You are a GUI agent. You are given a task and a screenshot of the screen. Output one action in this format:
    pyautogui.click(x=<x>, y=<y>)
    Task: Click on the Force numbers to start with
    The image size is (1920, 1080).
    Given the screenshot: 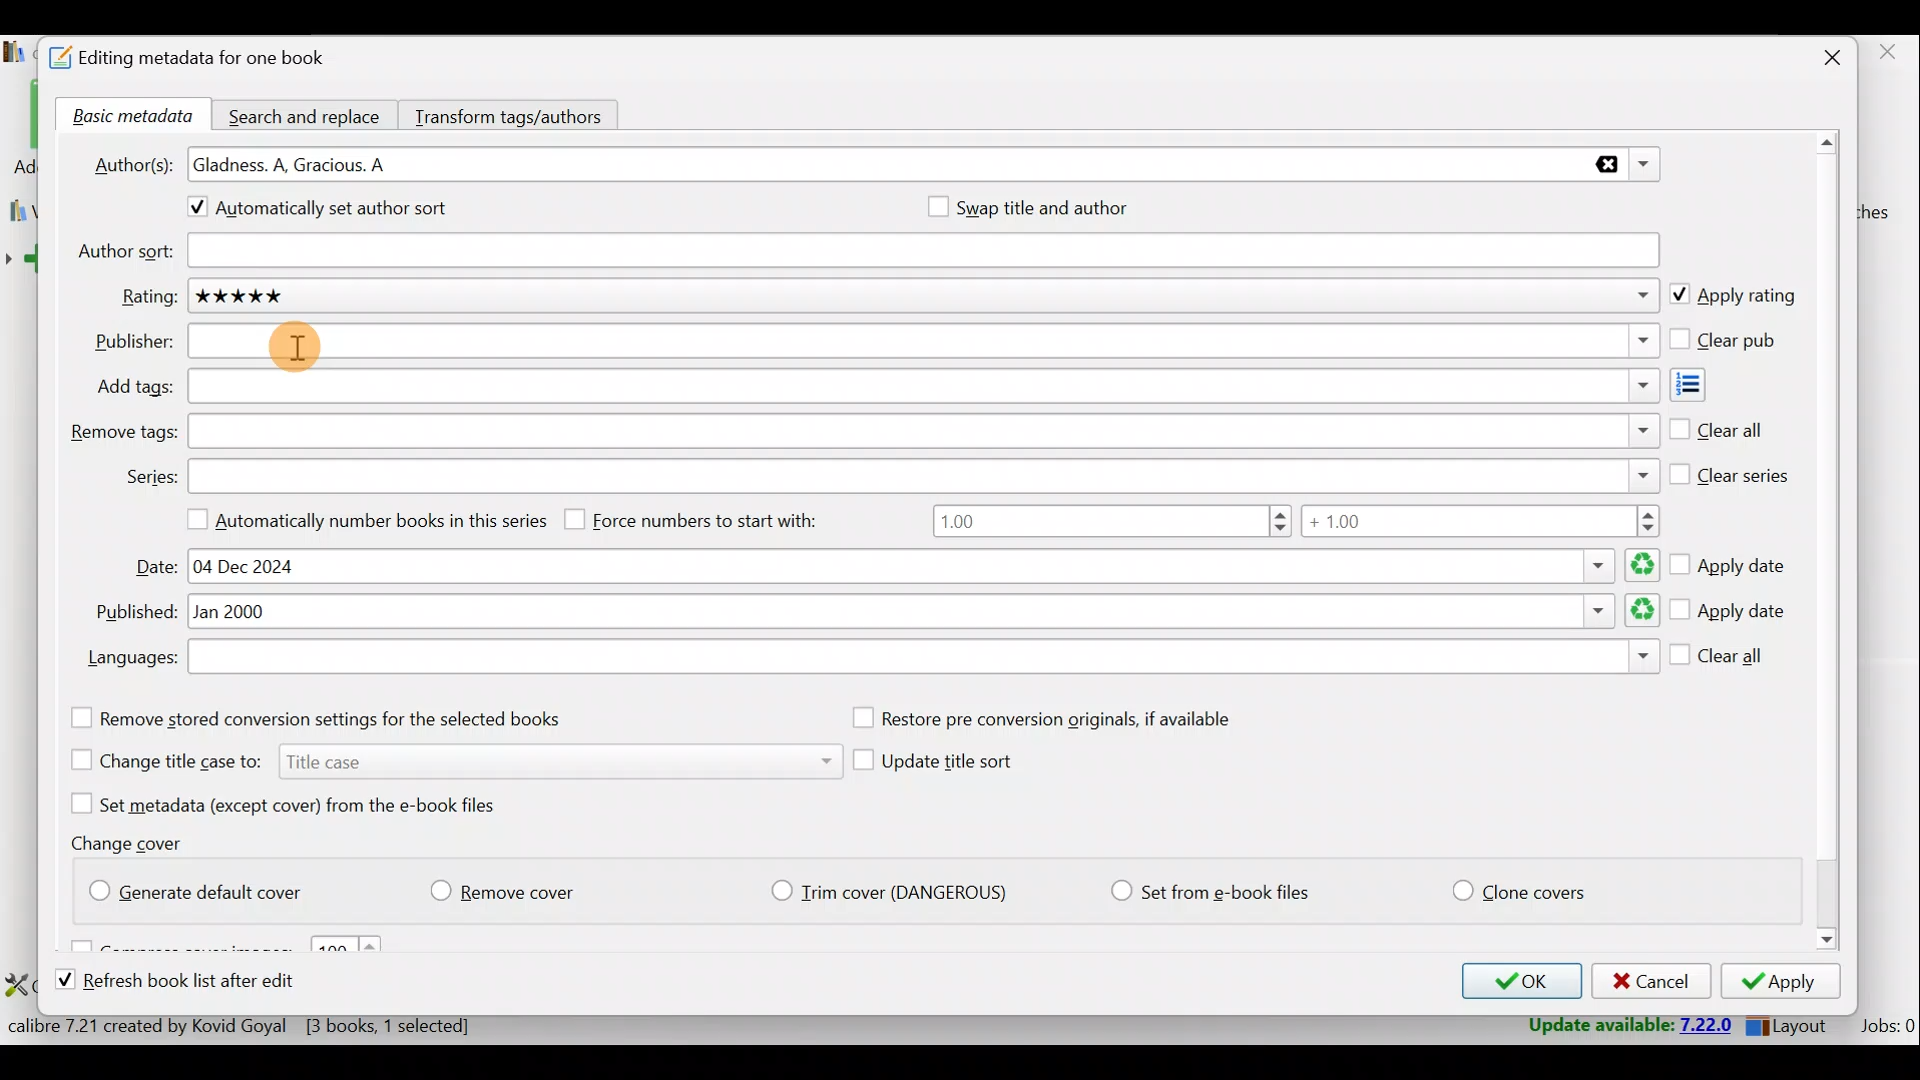 What is the action you would take?
    pyautogui.click(x=706, y=519)
    